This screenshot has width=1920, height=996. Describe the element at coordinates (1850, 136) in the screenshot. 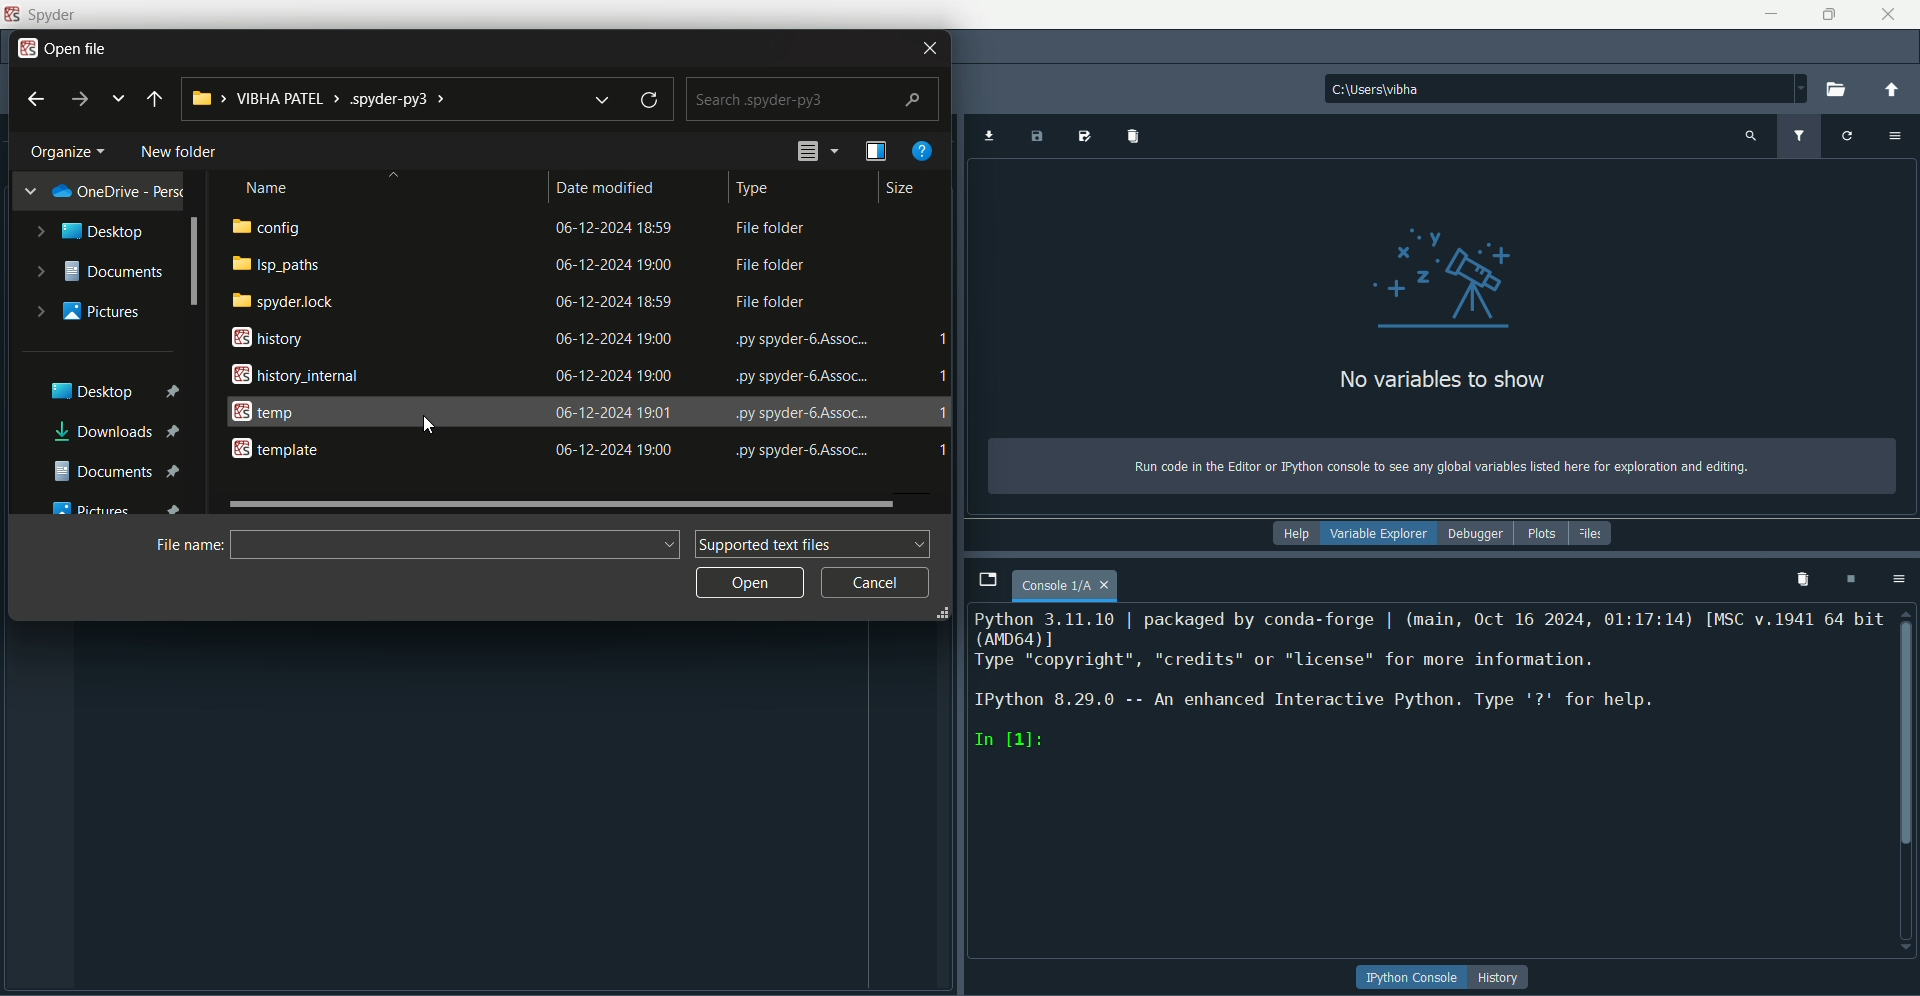

I see `refresh variable` at that location.